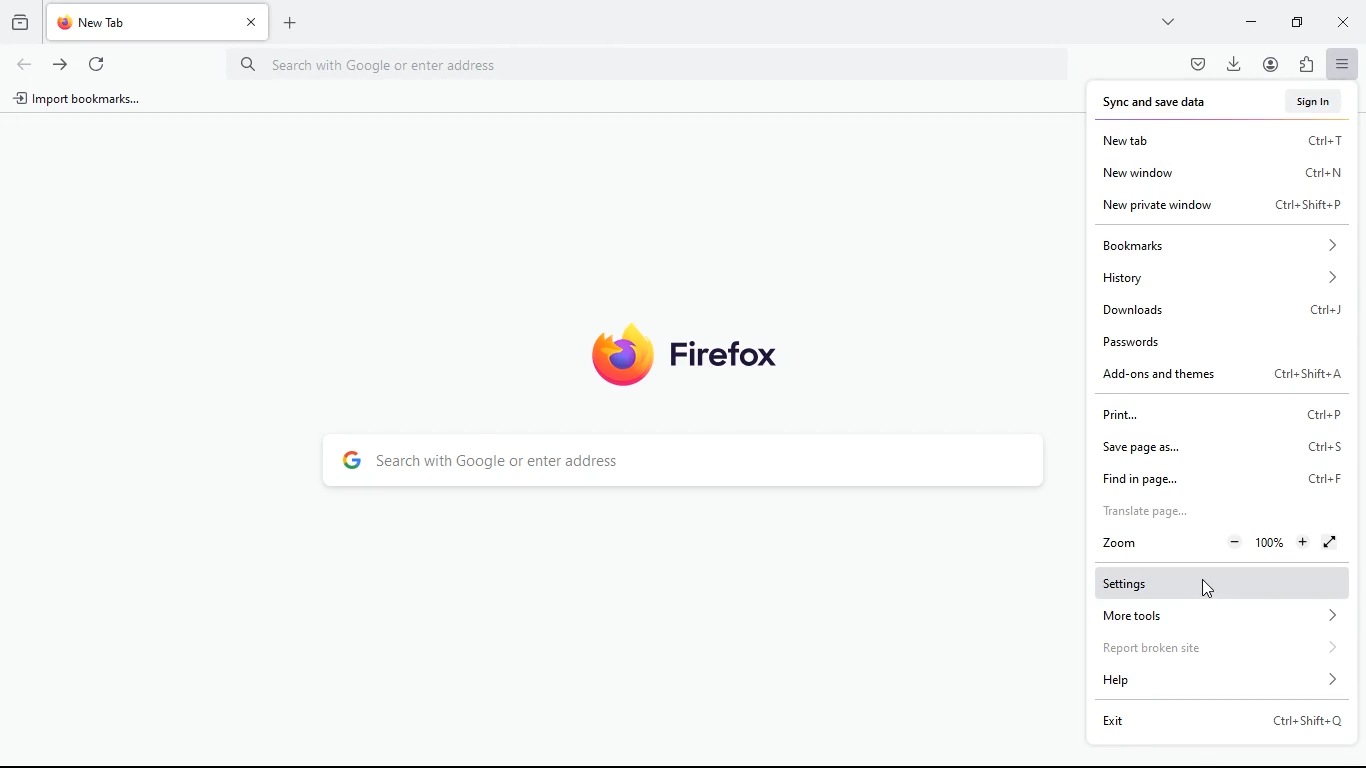 This screenshot has width=1366, height=768. I want to click on add tab, so click(293, 22).